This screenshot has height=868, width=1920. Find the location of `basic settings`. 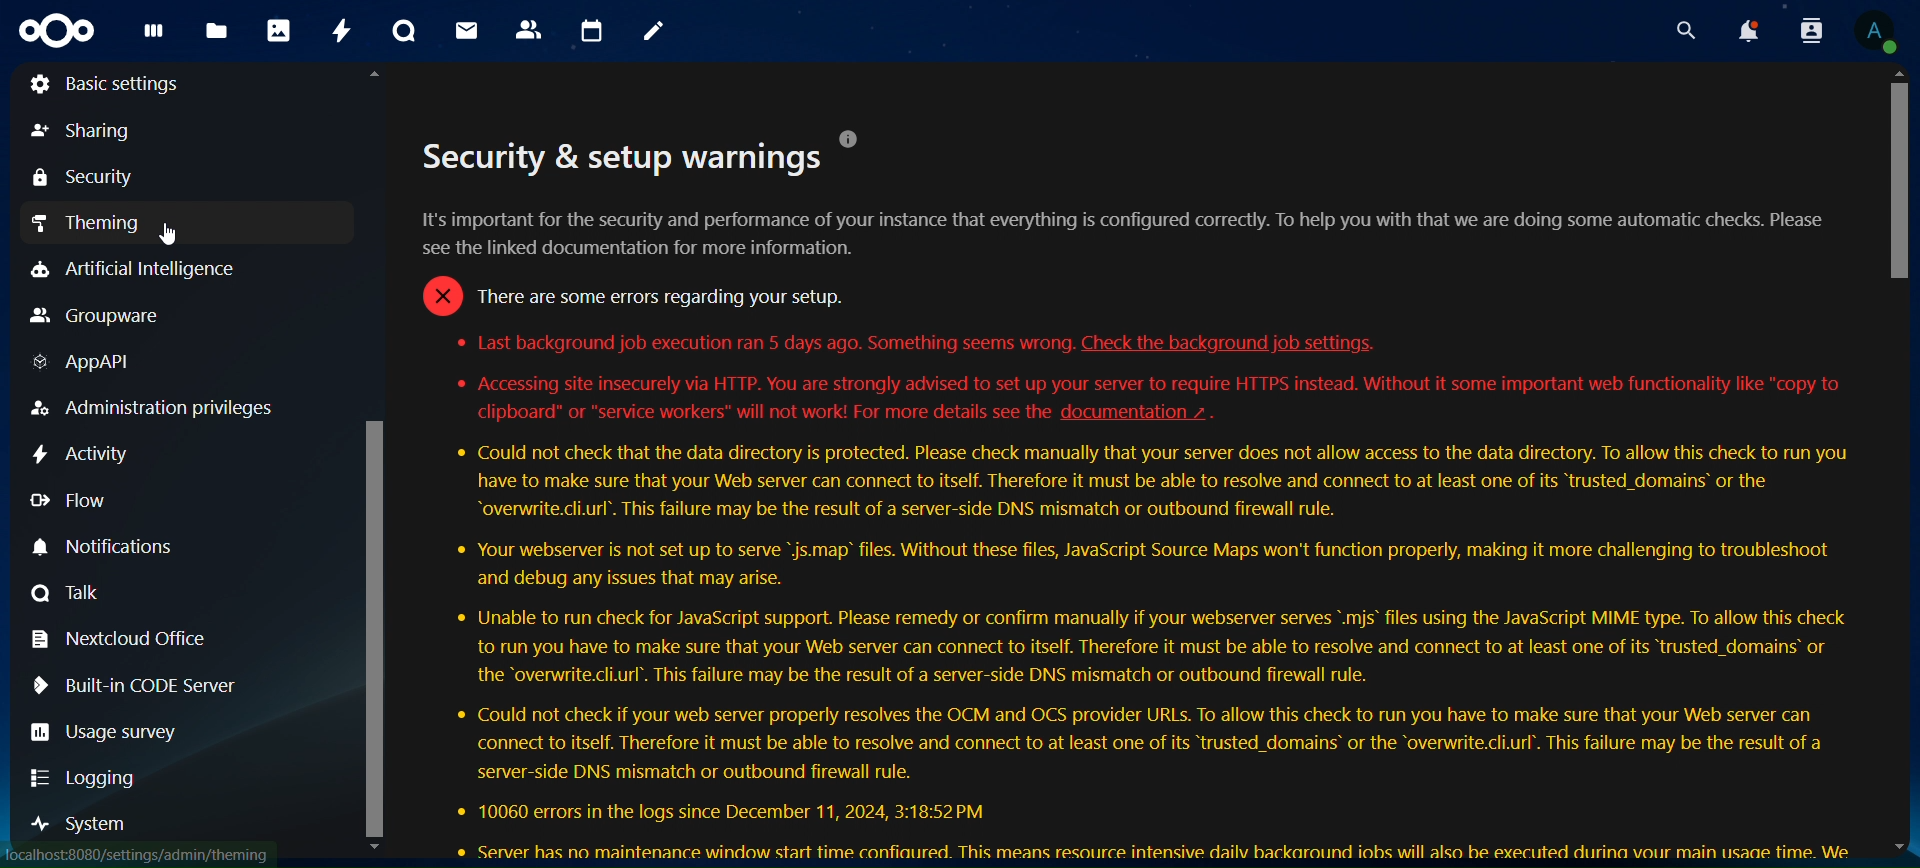

basic settings is located at coordinates (111, 87).